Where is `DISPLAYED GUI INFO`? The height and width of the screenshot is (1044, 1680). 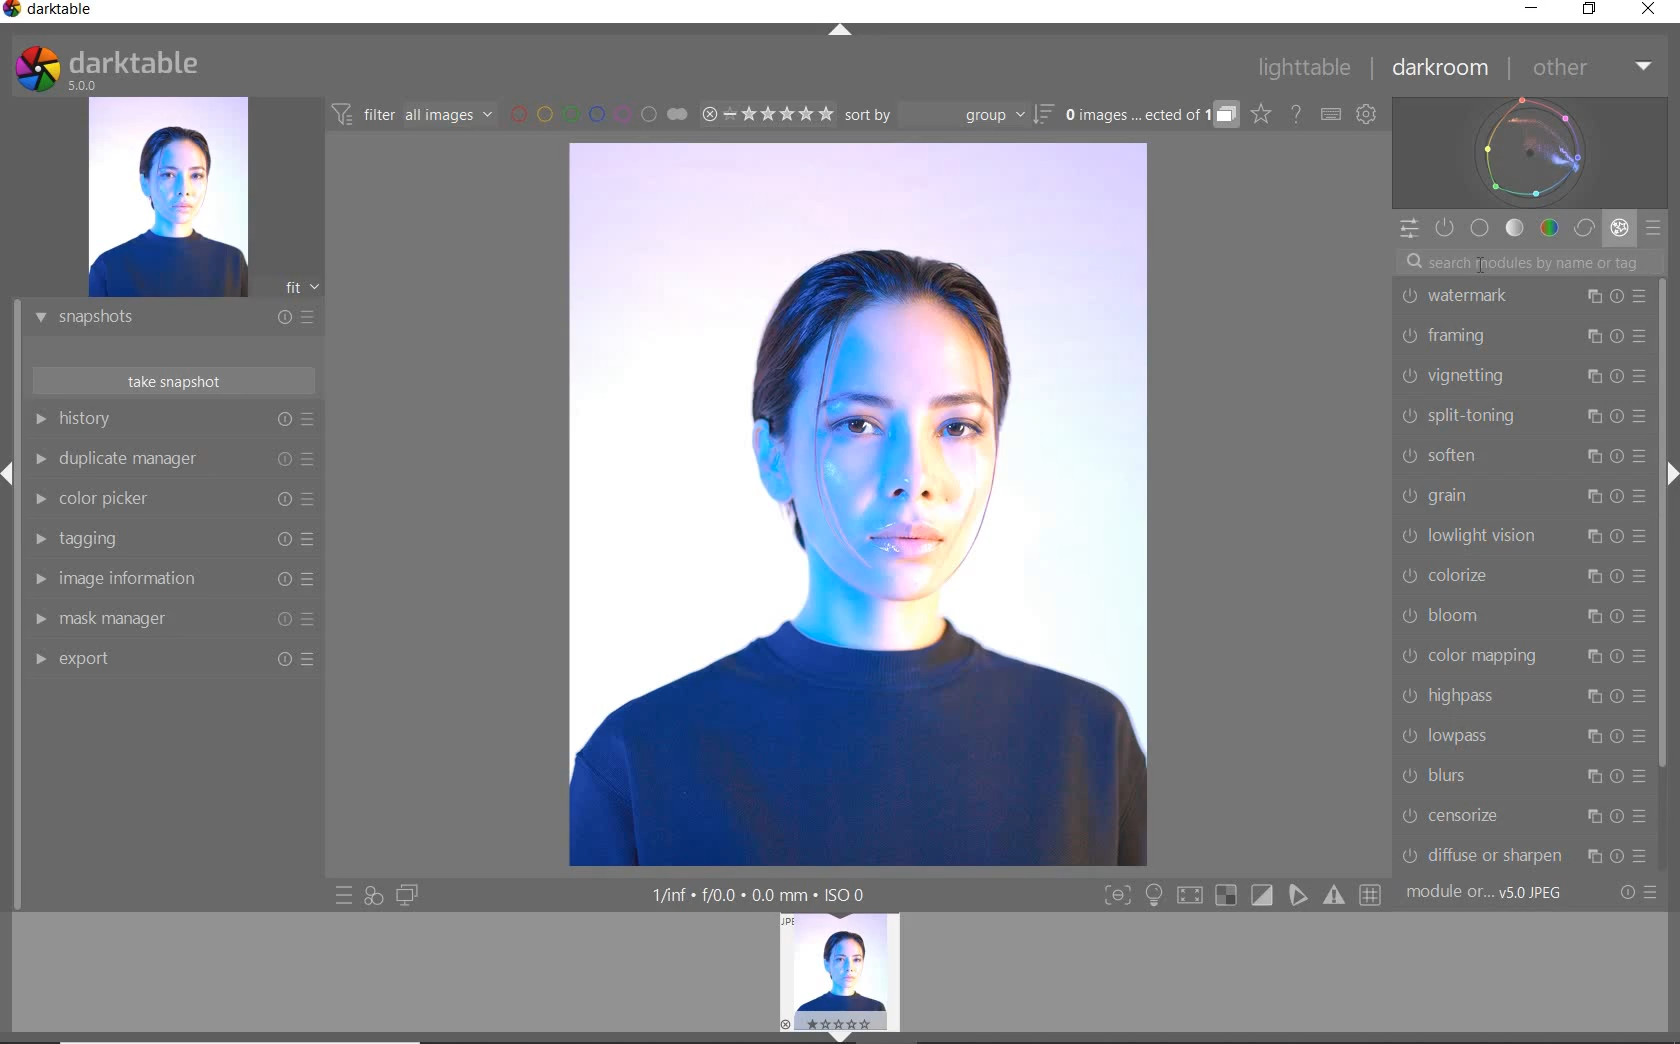
DISPLAYED GUI INFO is located at coordinates (755, 895).